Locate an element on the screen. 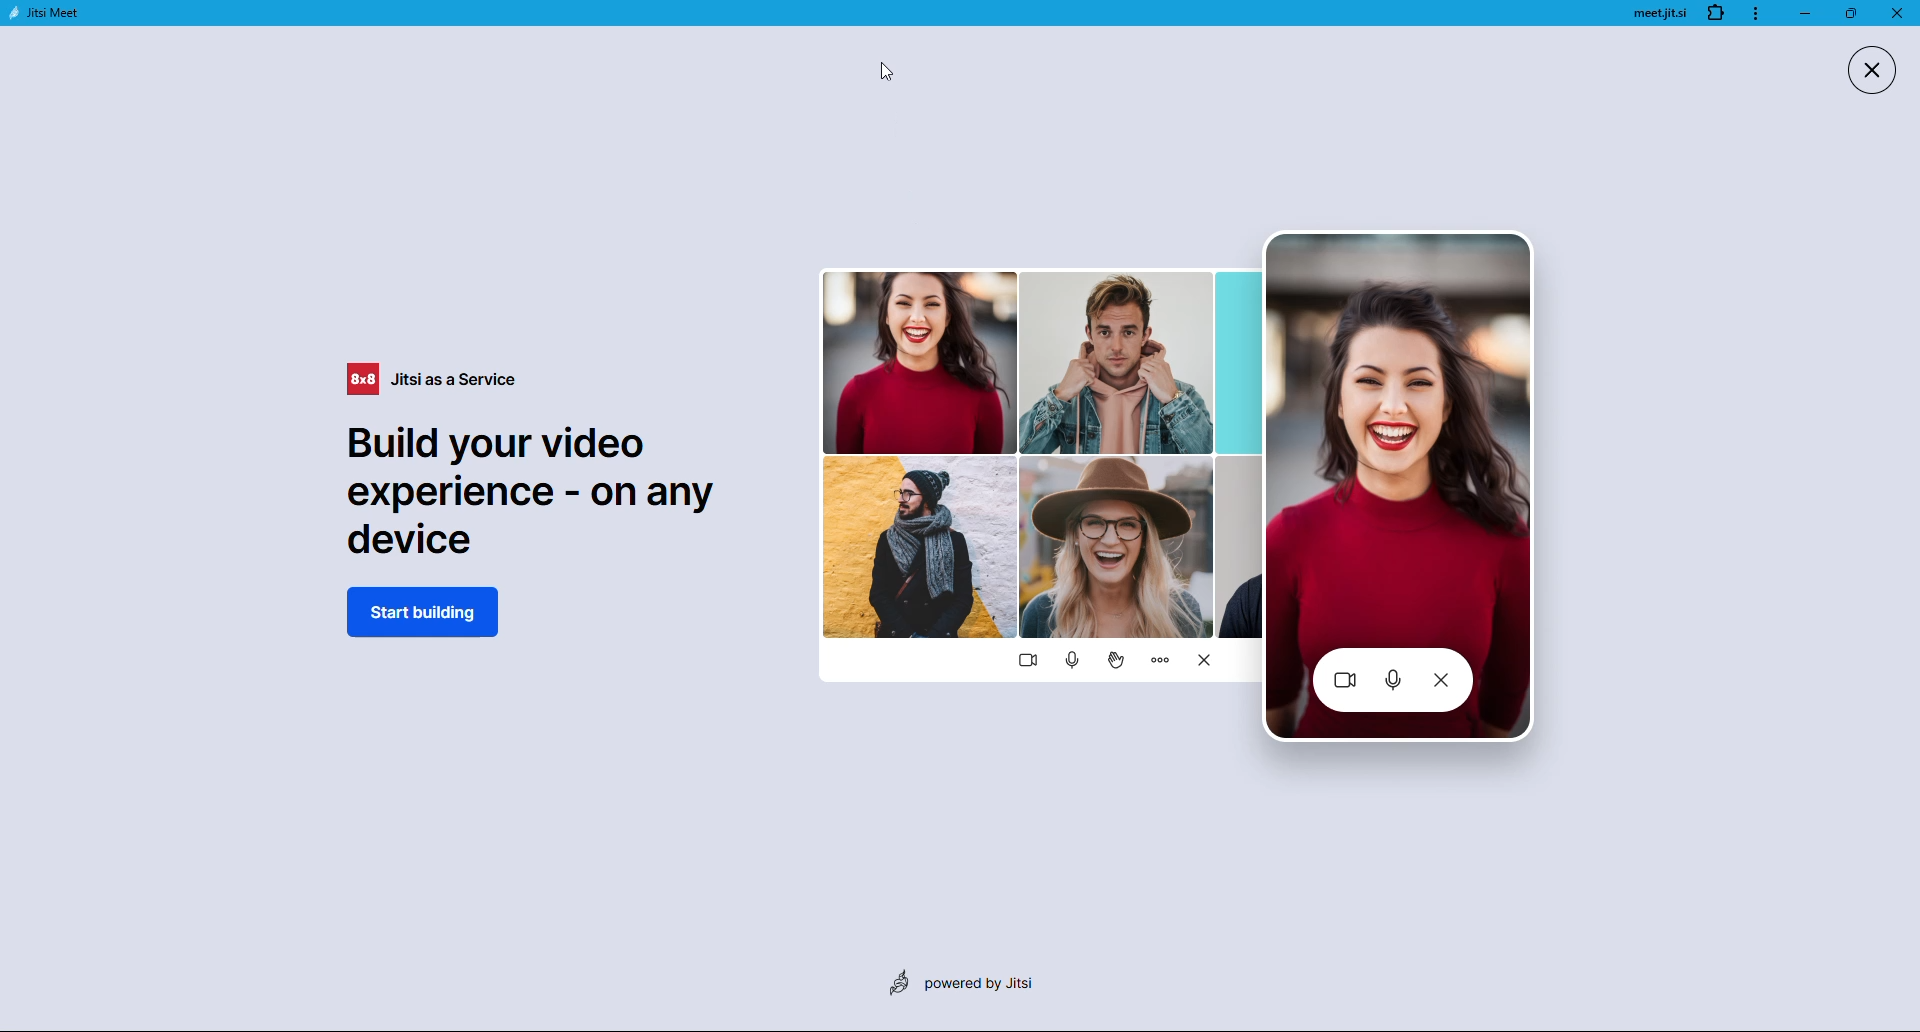  close is located at coordinates (1899, 13).